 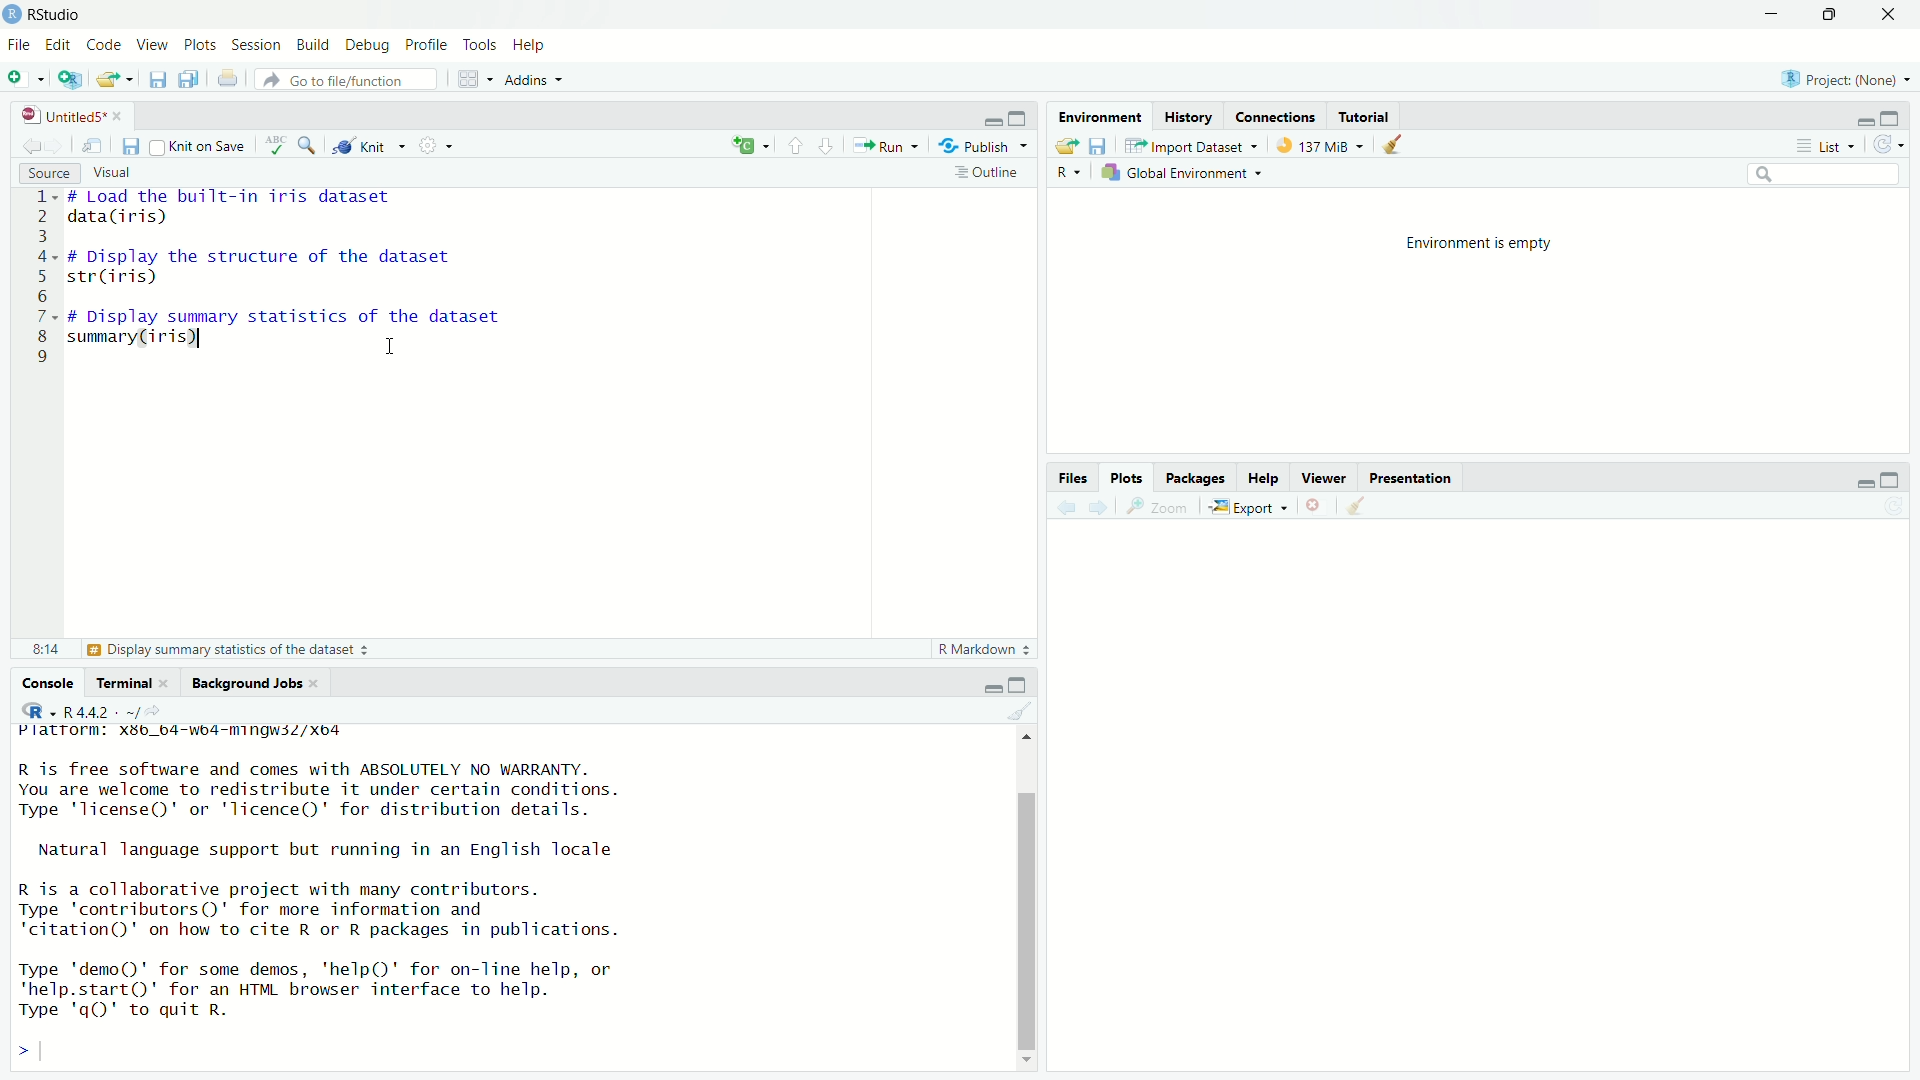 I want to click on Scroll bar, so click(x=1030, y=903).